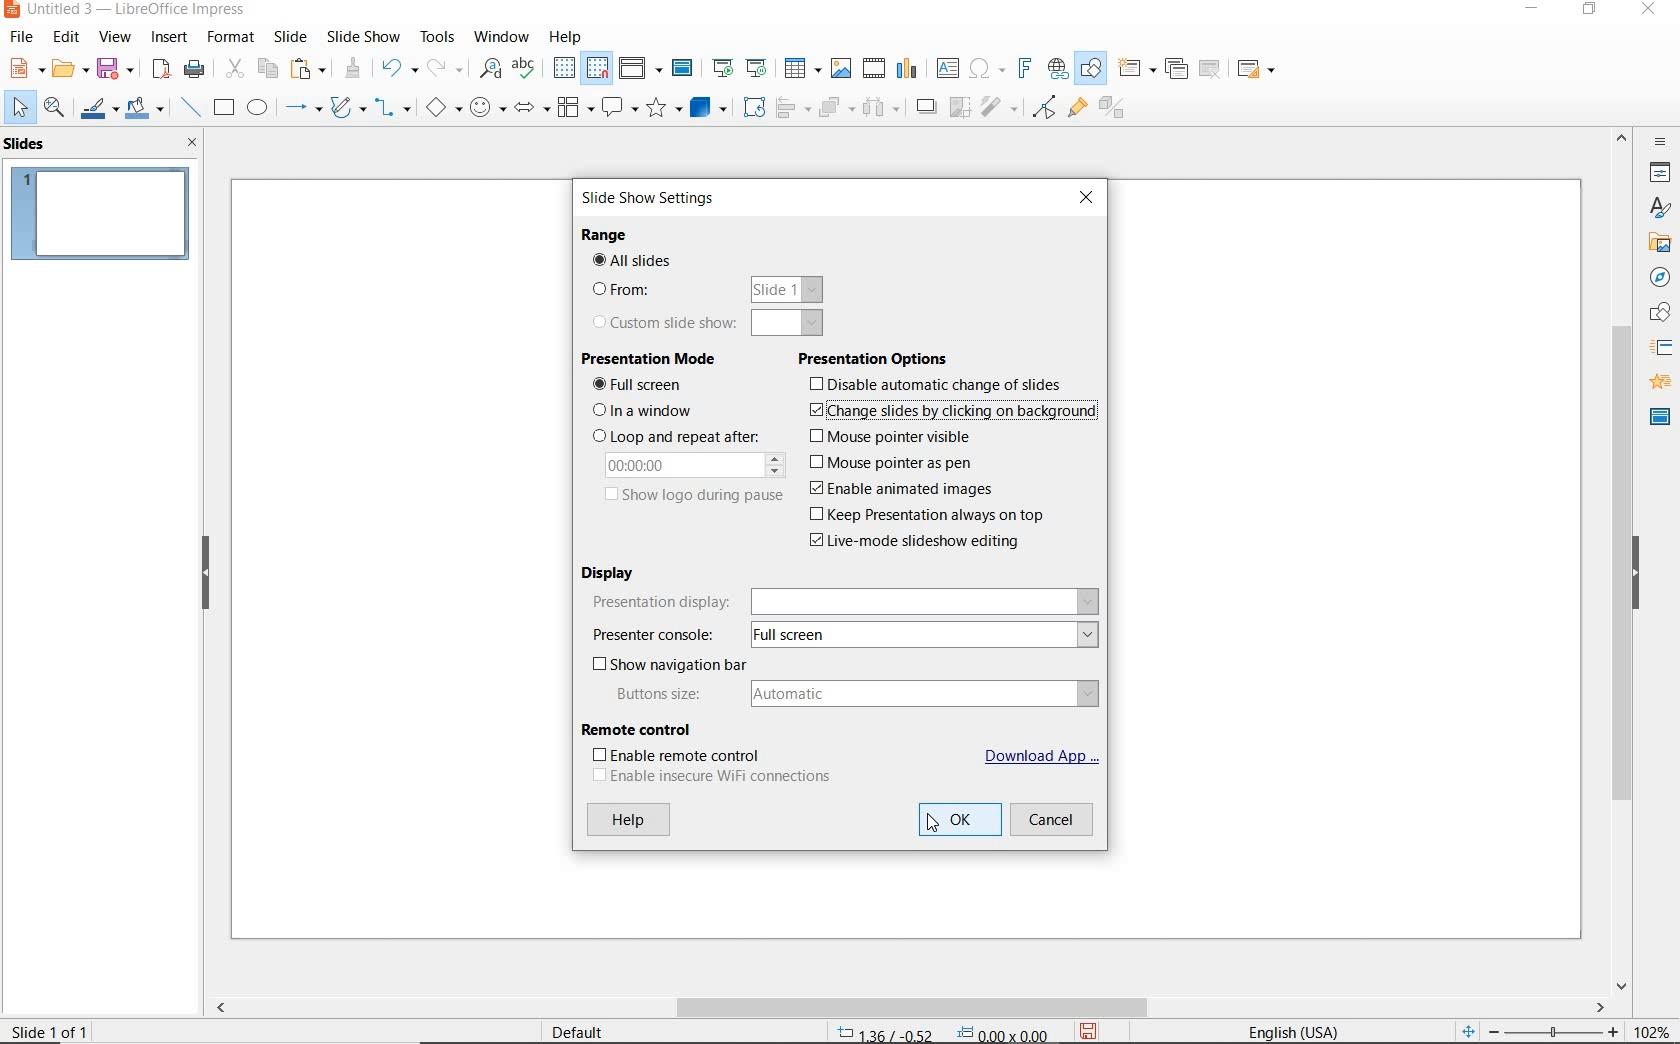  Describe the element at coordinates (1208, 68) in the screenshot. I see `DELETE SLIDE` at that location.